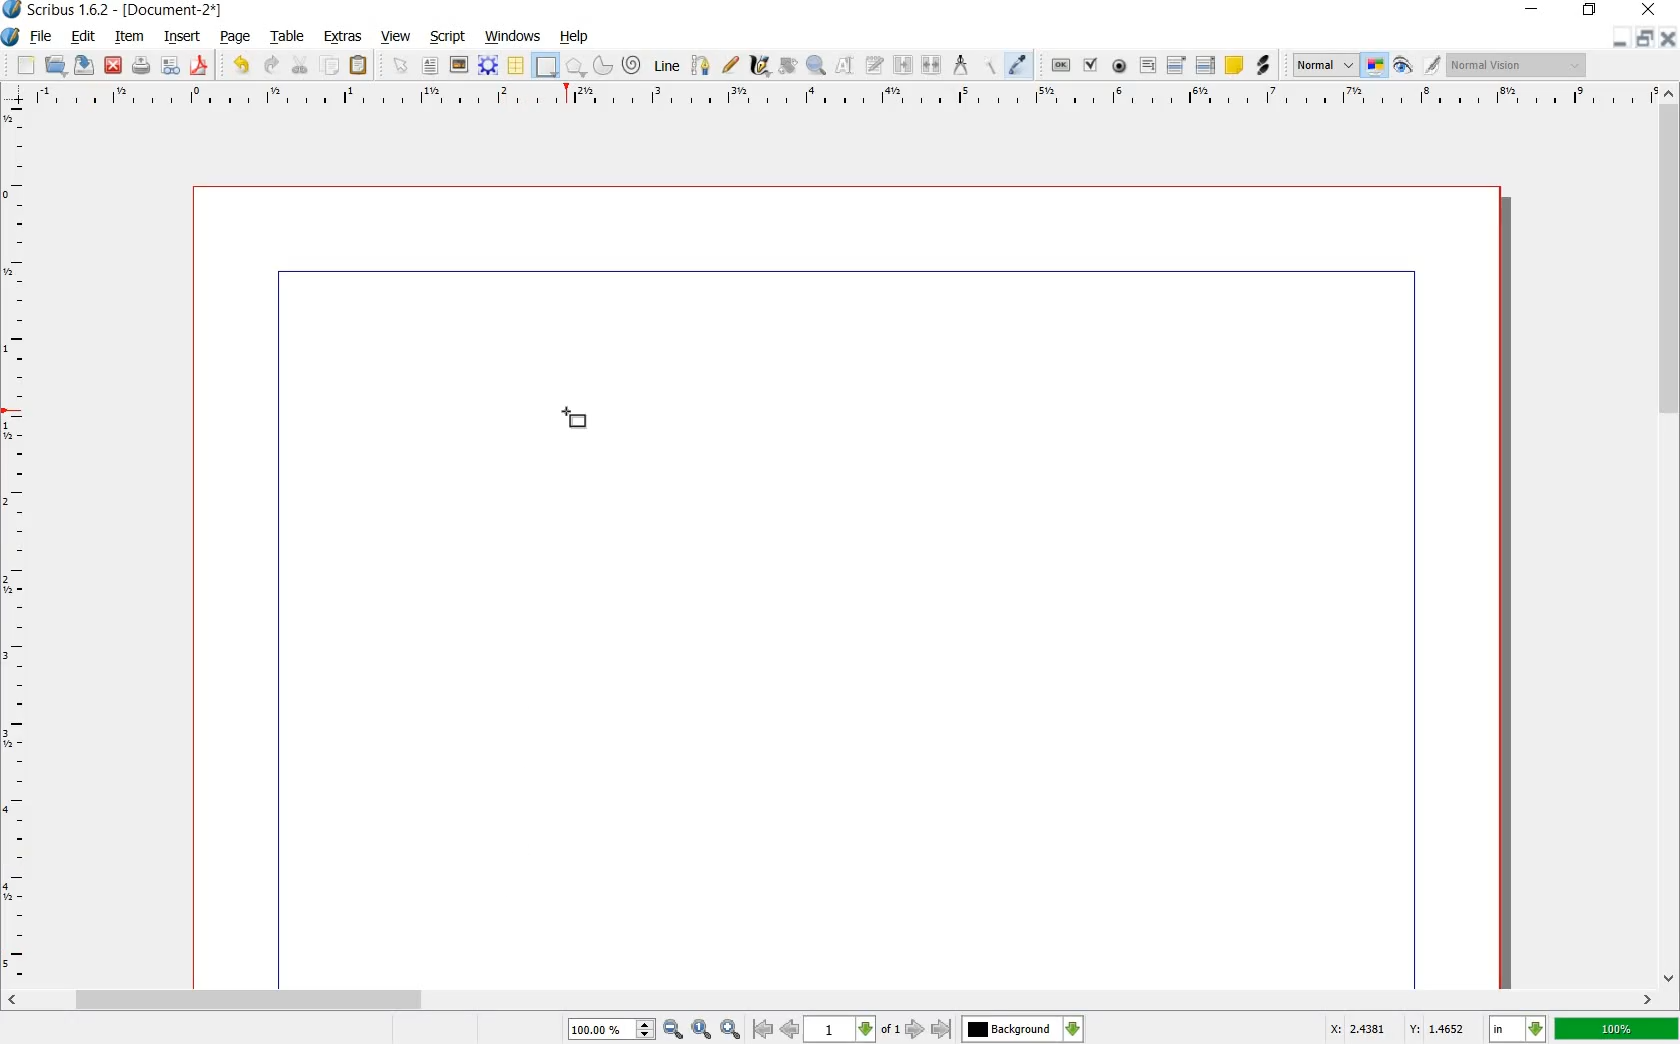  I want to click on POLYGON, so click(576, 69).